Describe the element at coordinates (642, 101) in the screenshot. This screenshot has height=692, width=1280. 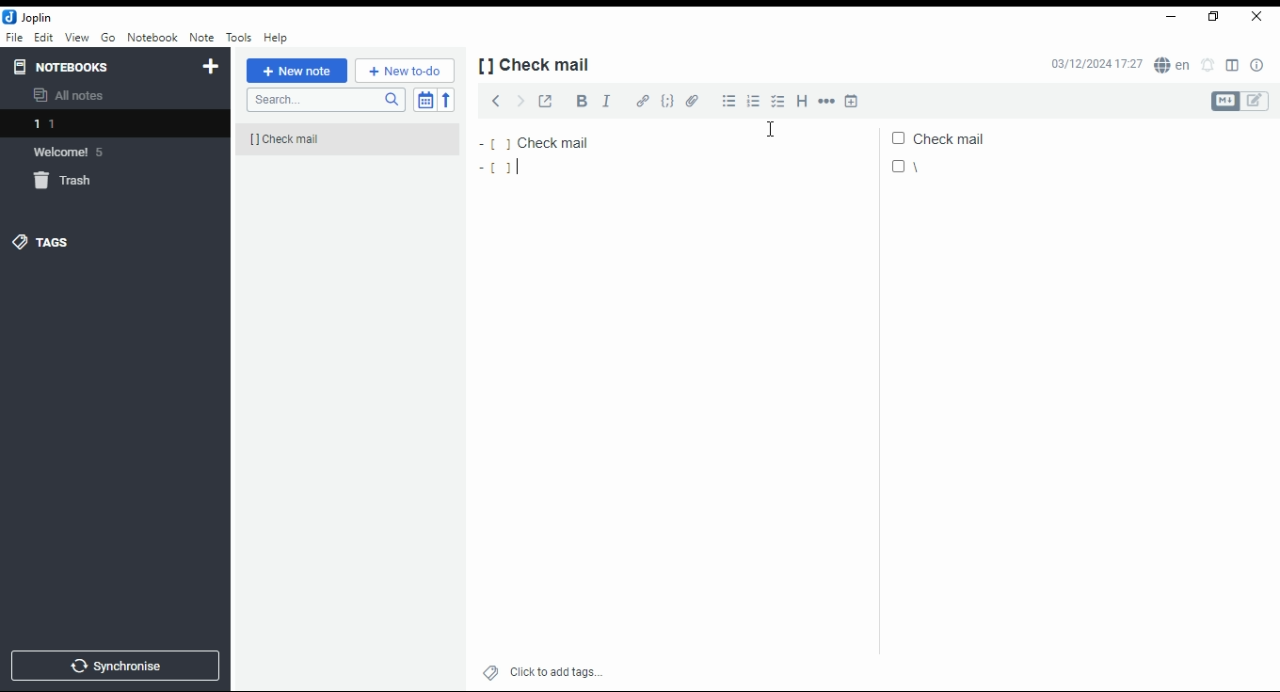
I see `hyperlink` at that location.